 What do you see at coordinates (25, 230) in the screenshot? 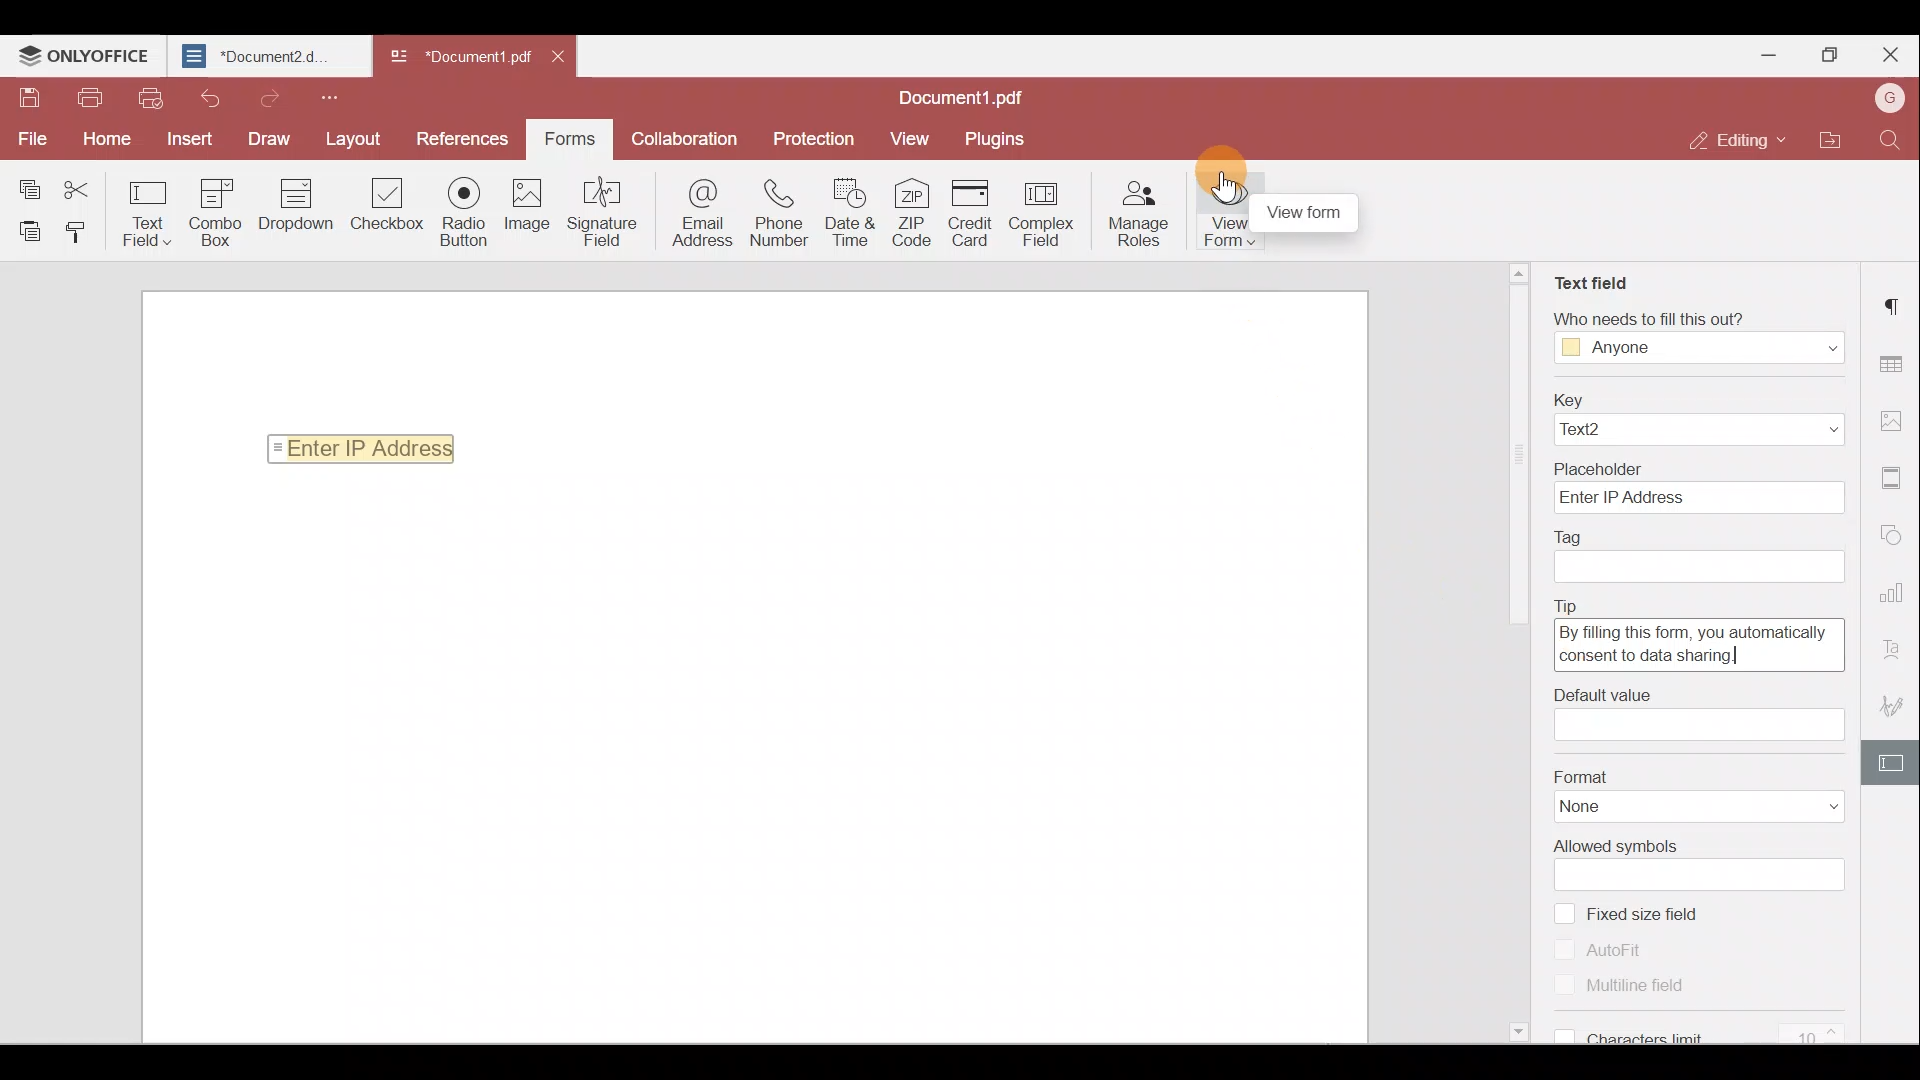
I see `Paste` at bounding box center [25, 230].